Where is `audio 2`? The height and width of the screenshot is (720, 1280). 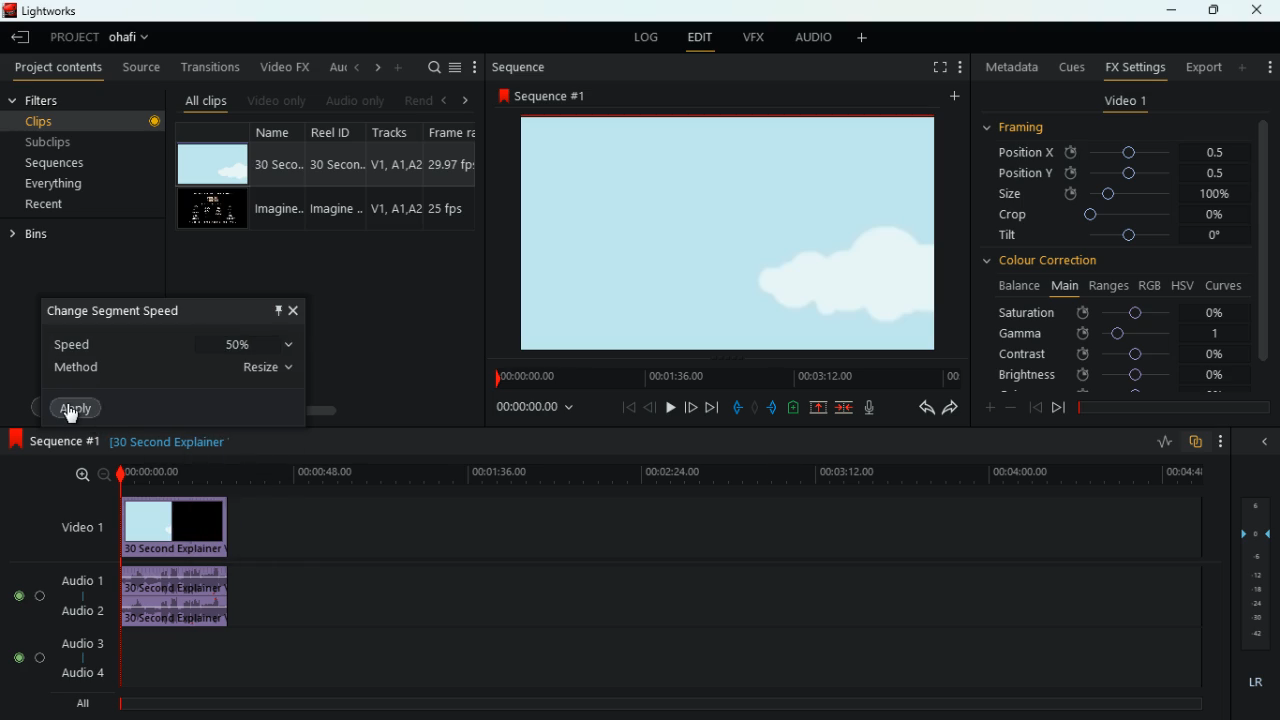
audio 2 is located at coordinates (81, 610).